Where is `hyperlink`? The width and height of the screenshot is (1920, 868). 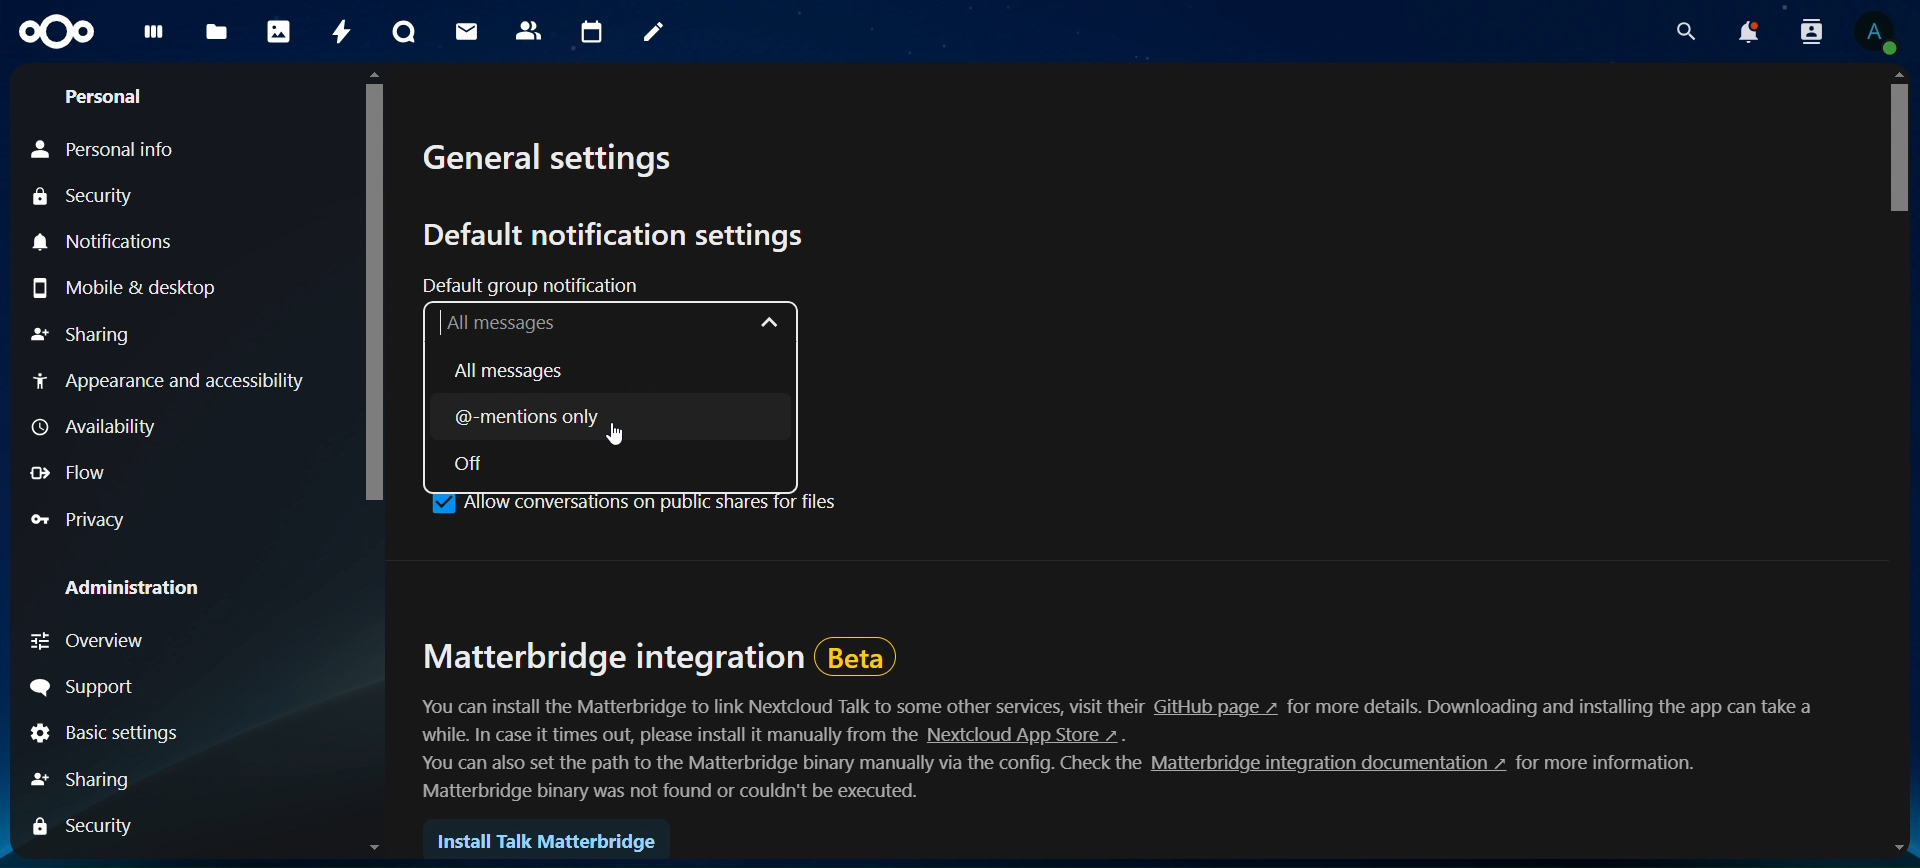 hyperlink is located at coordinates (1216, 707).